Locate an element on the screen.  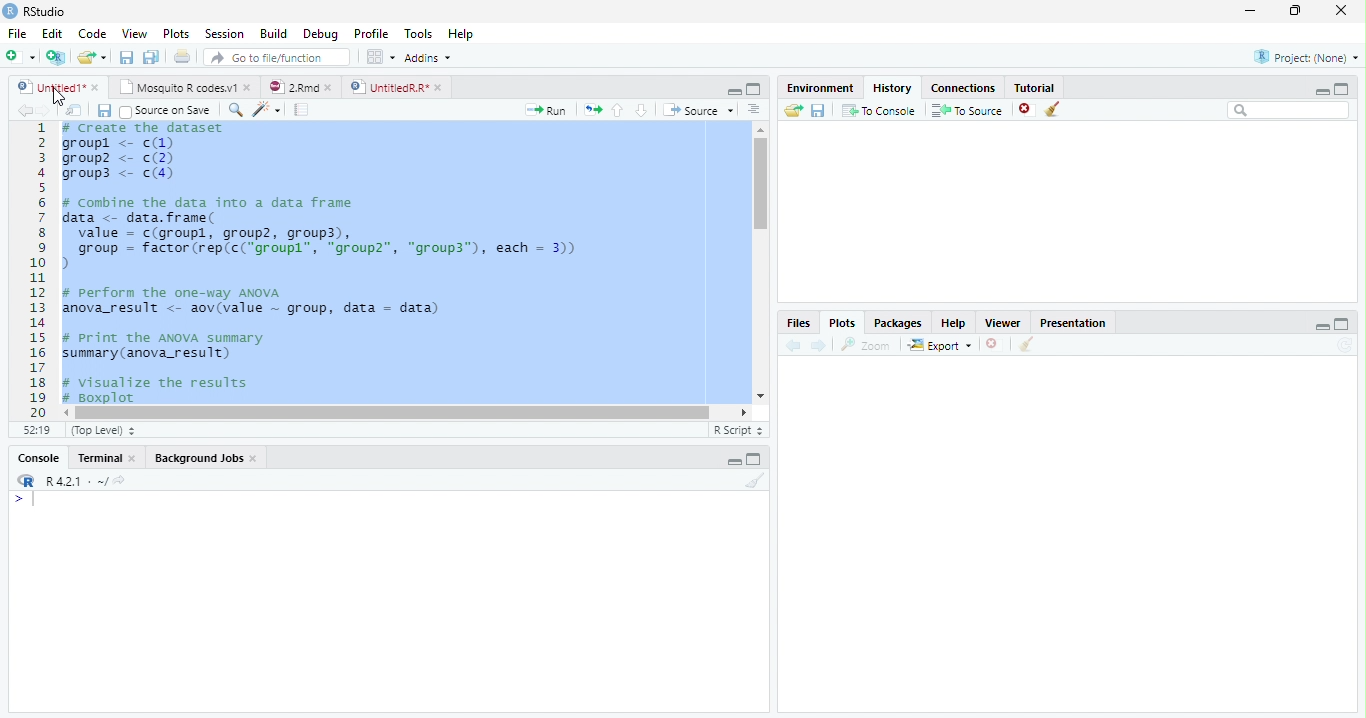
help is located at coordinates (954, 323).